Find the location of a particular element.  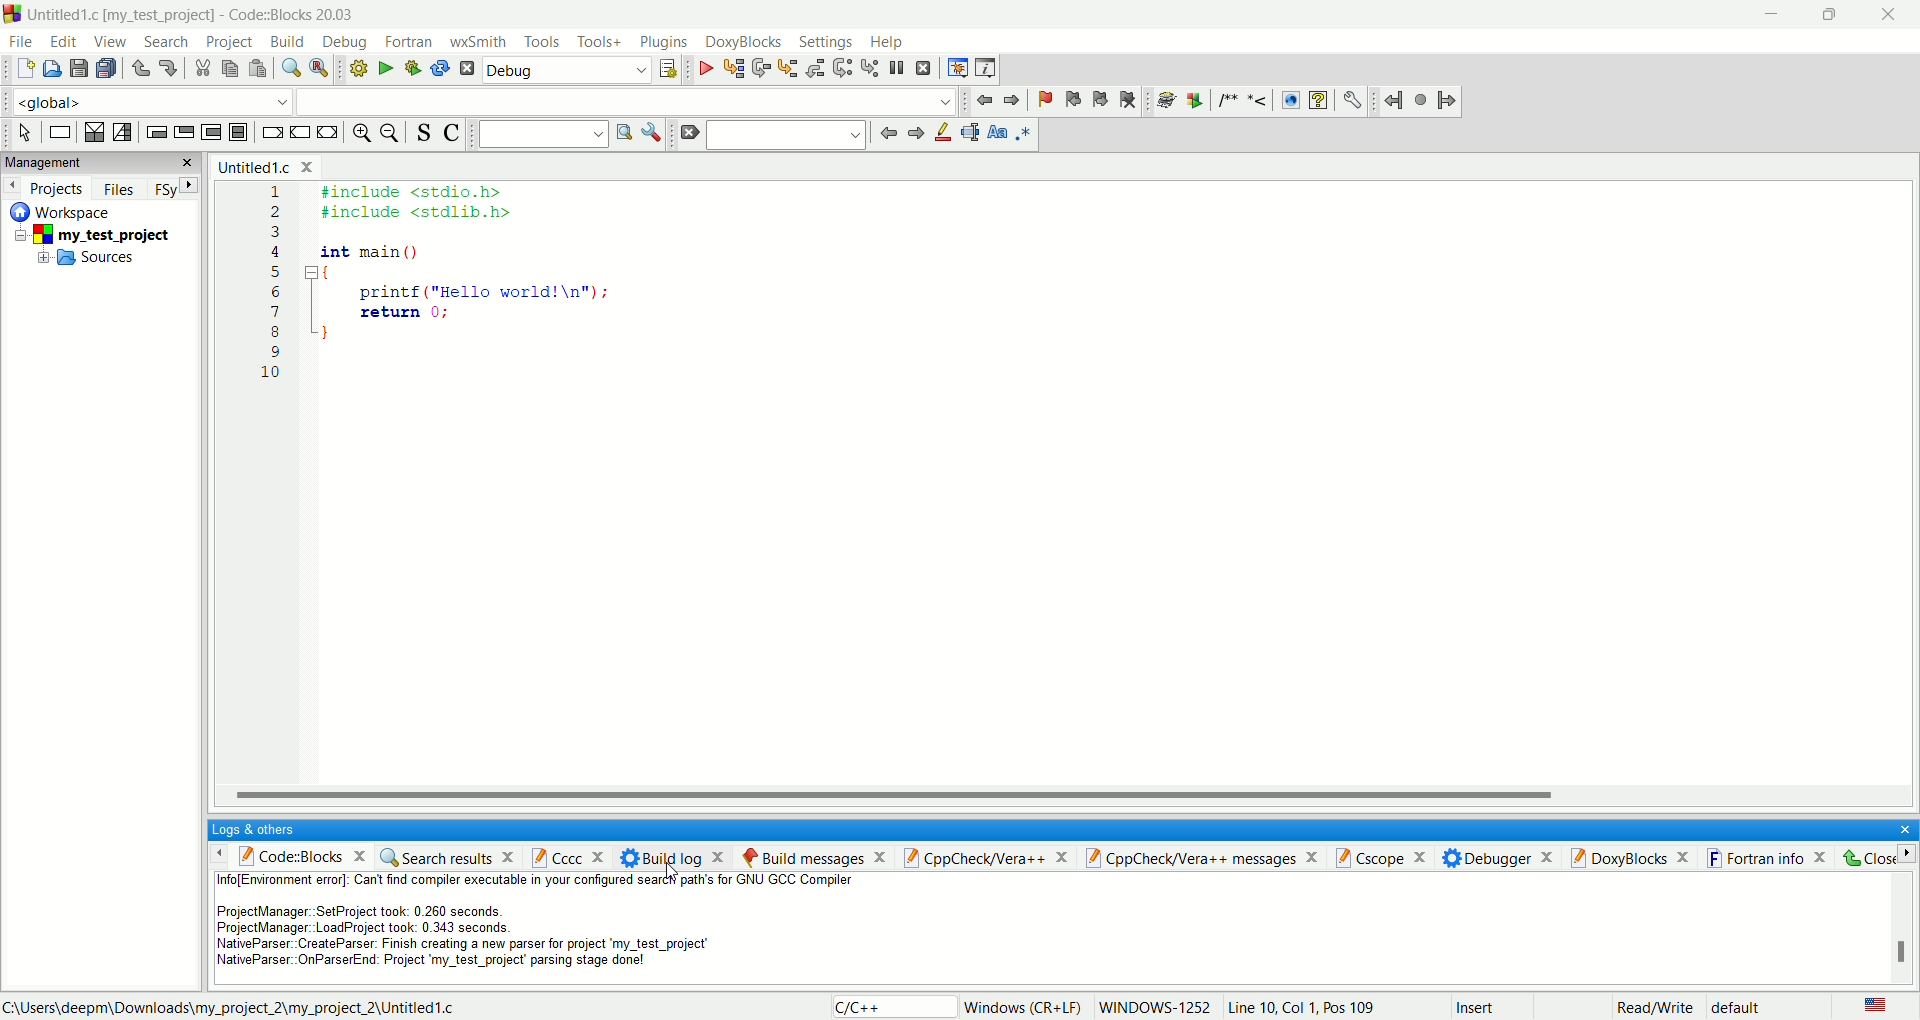

run cursor is located at coordinates (732, 68).